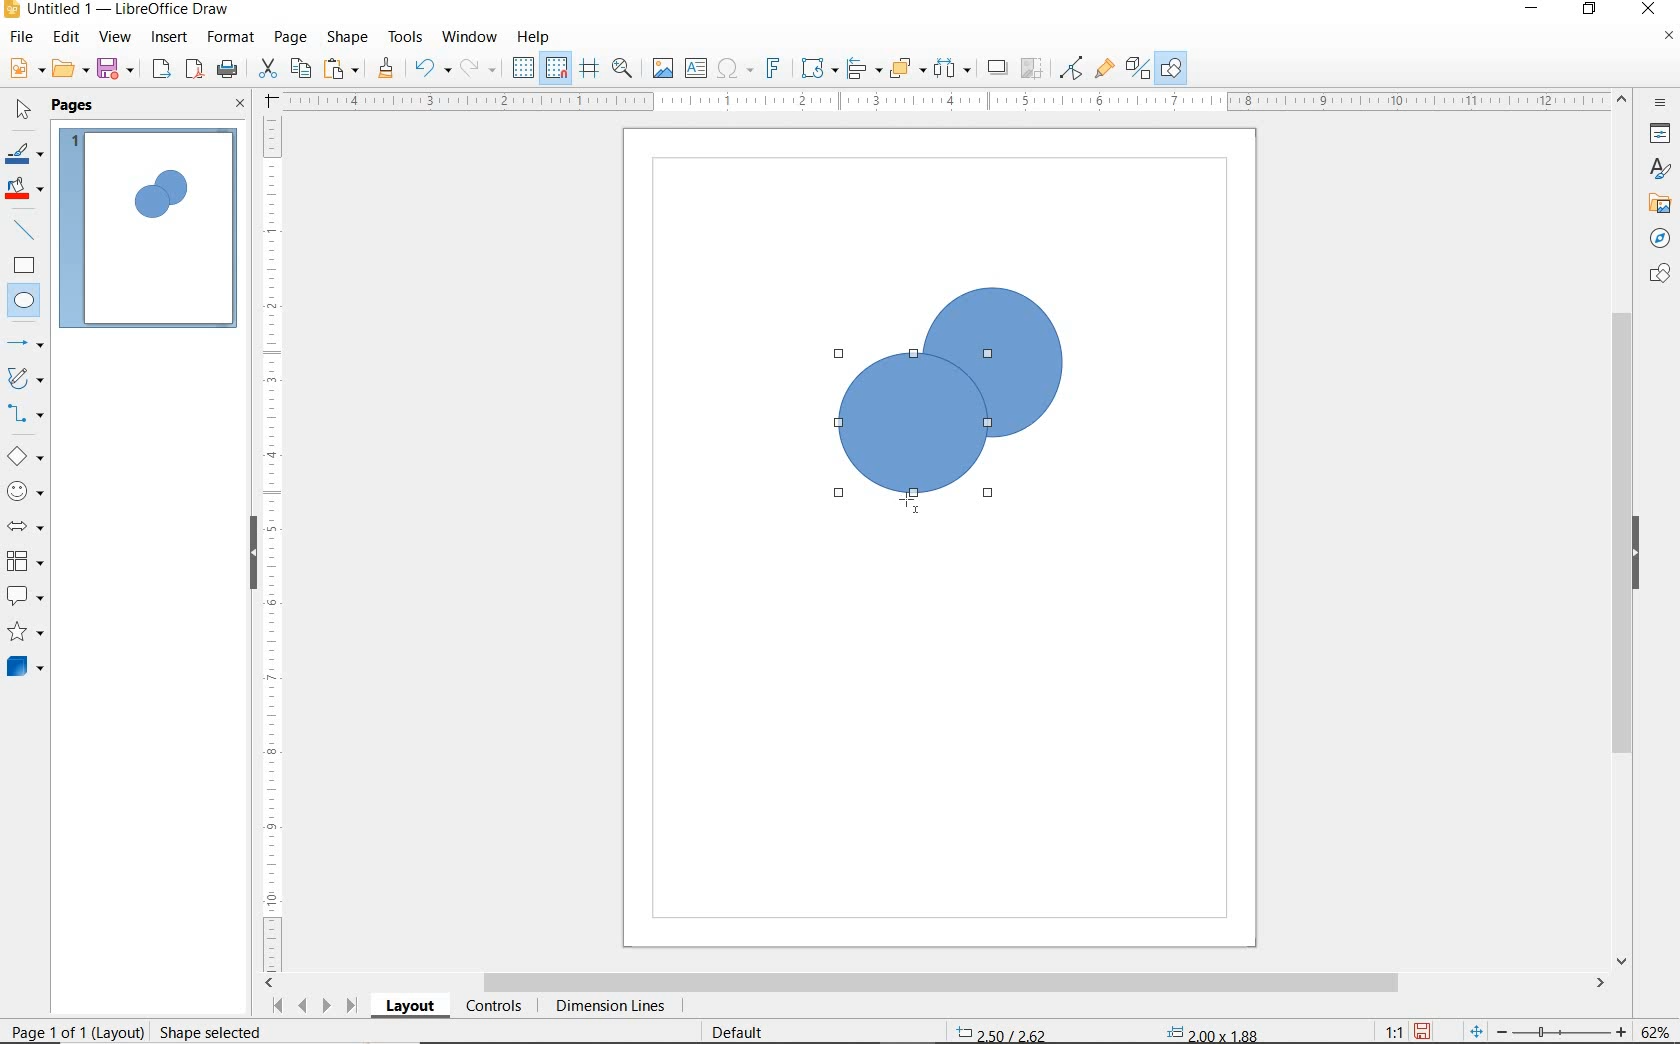  I want to click on SCROLLBAR, so click(1622, 531).